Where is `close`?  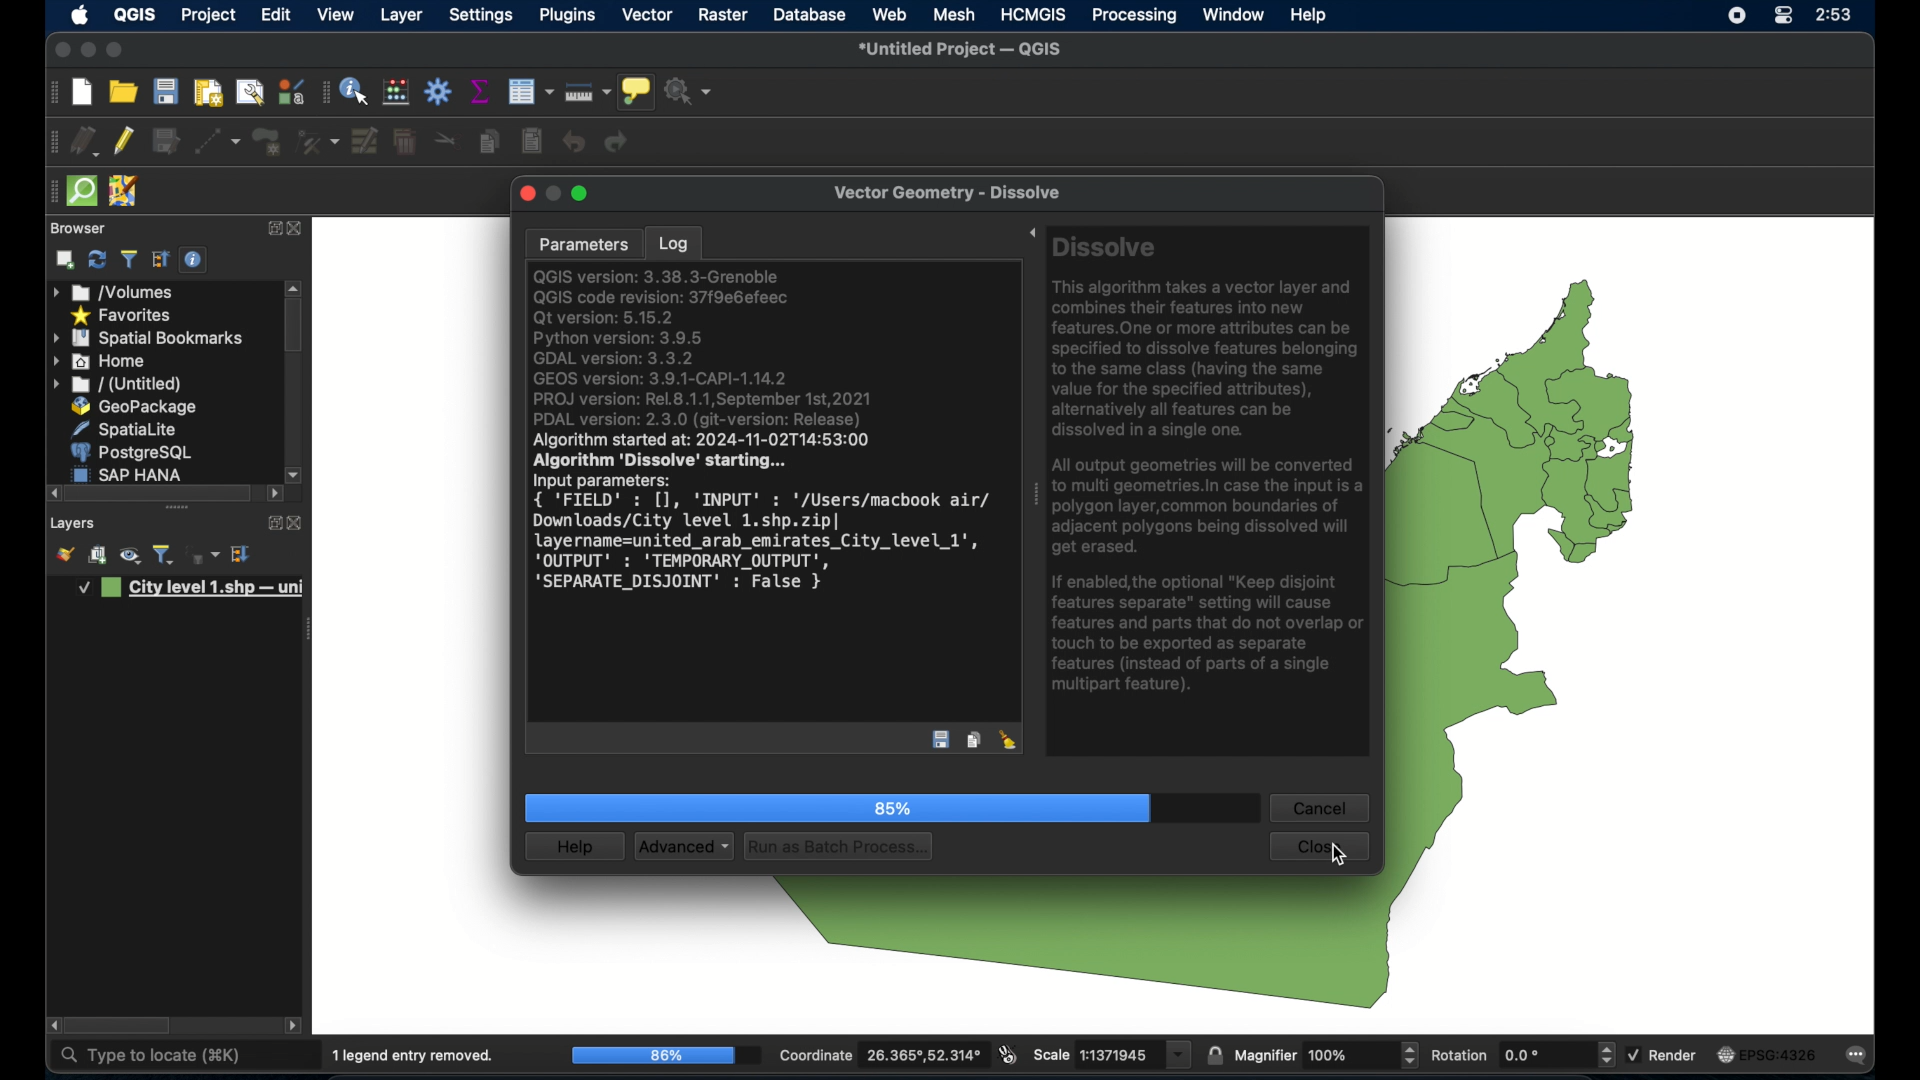 close is located at coordinates (296, 523).